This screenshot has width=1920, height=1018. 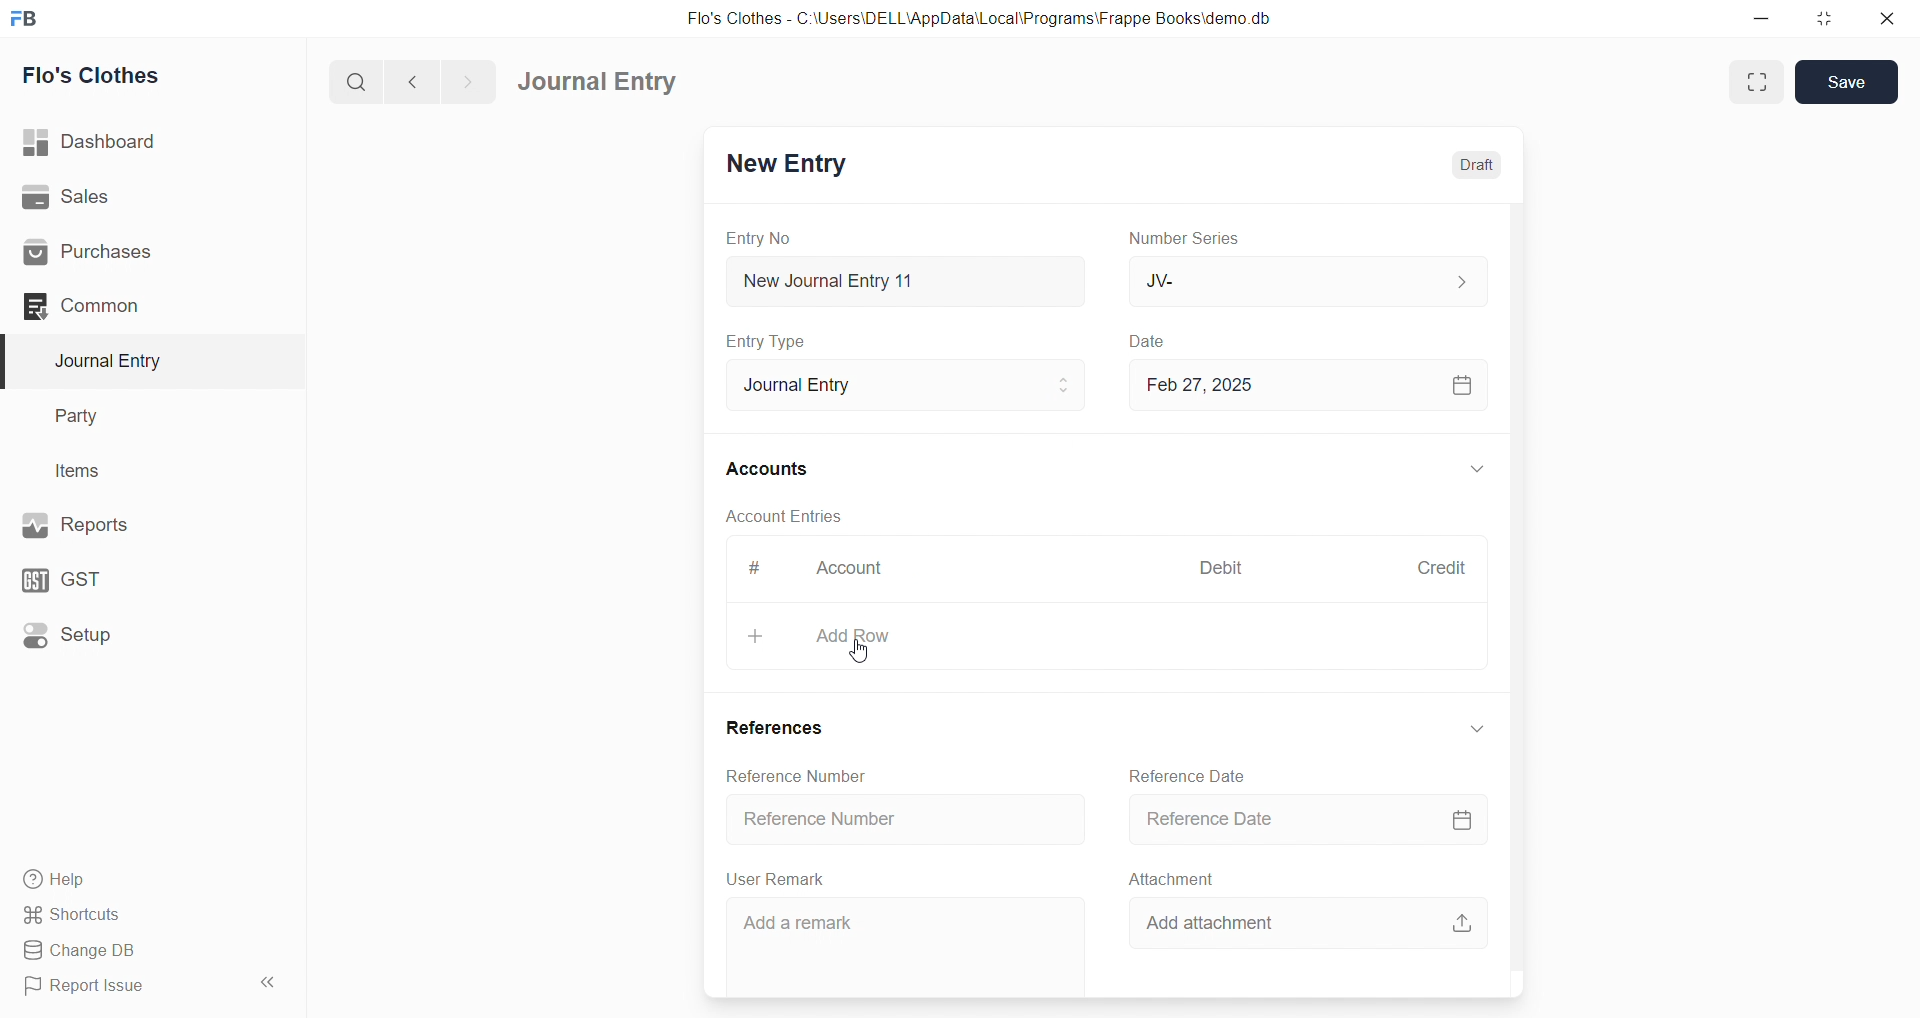 I want to click on Purchases, so click(x=121, y=254).